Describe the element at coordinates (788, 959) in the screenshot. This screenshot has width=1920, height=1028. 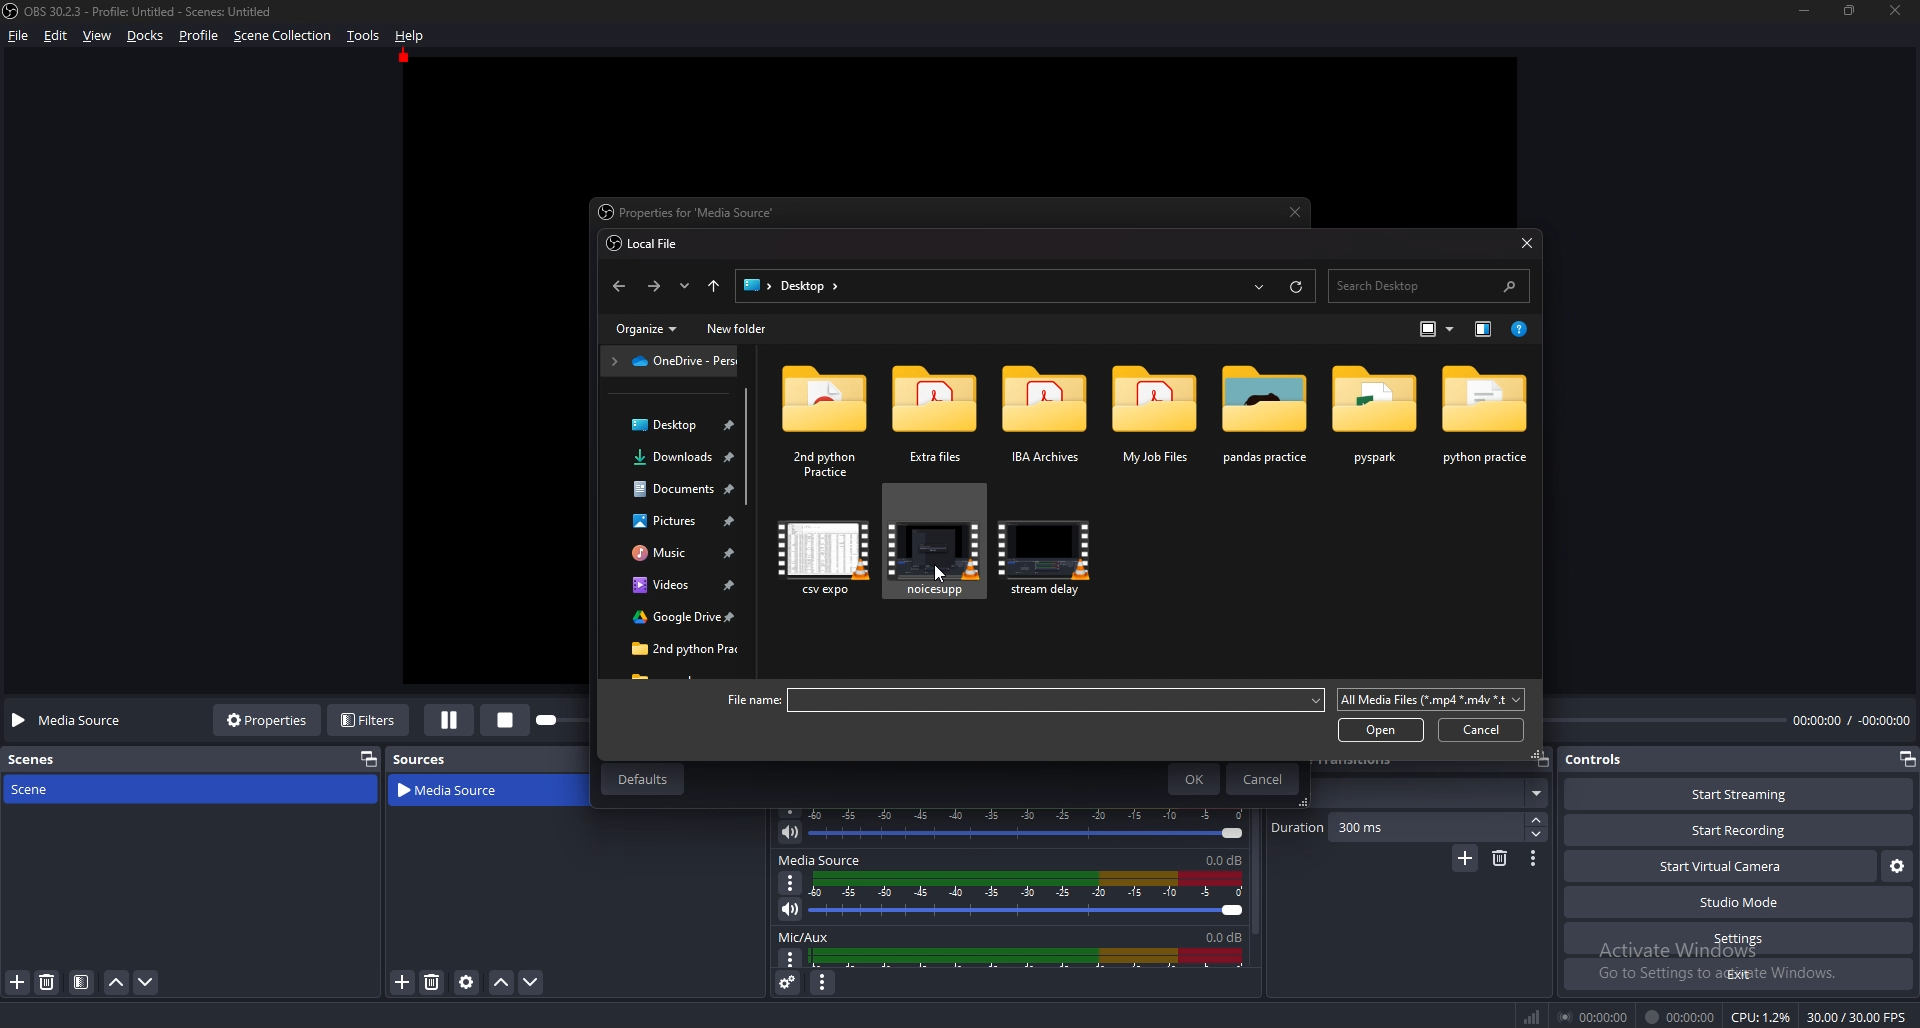
I see `mic/aux properties` at that location.